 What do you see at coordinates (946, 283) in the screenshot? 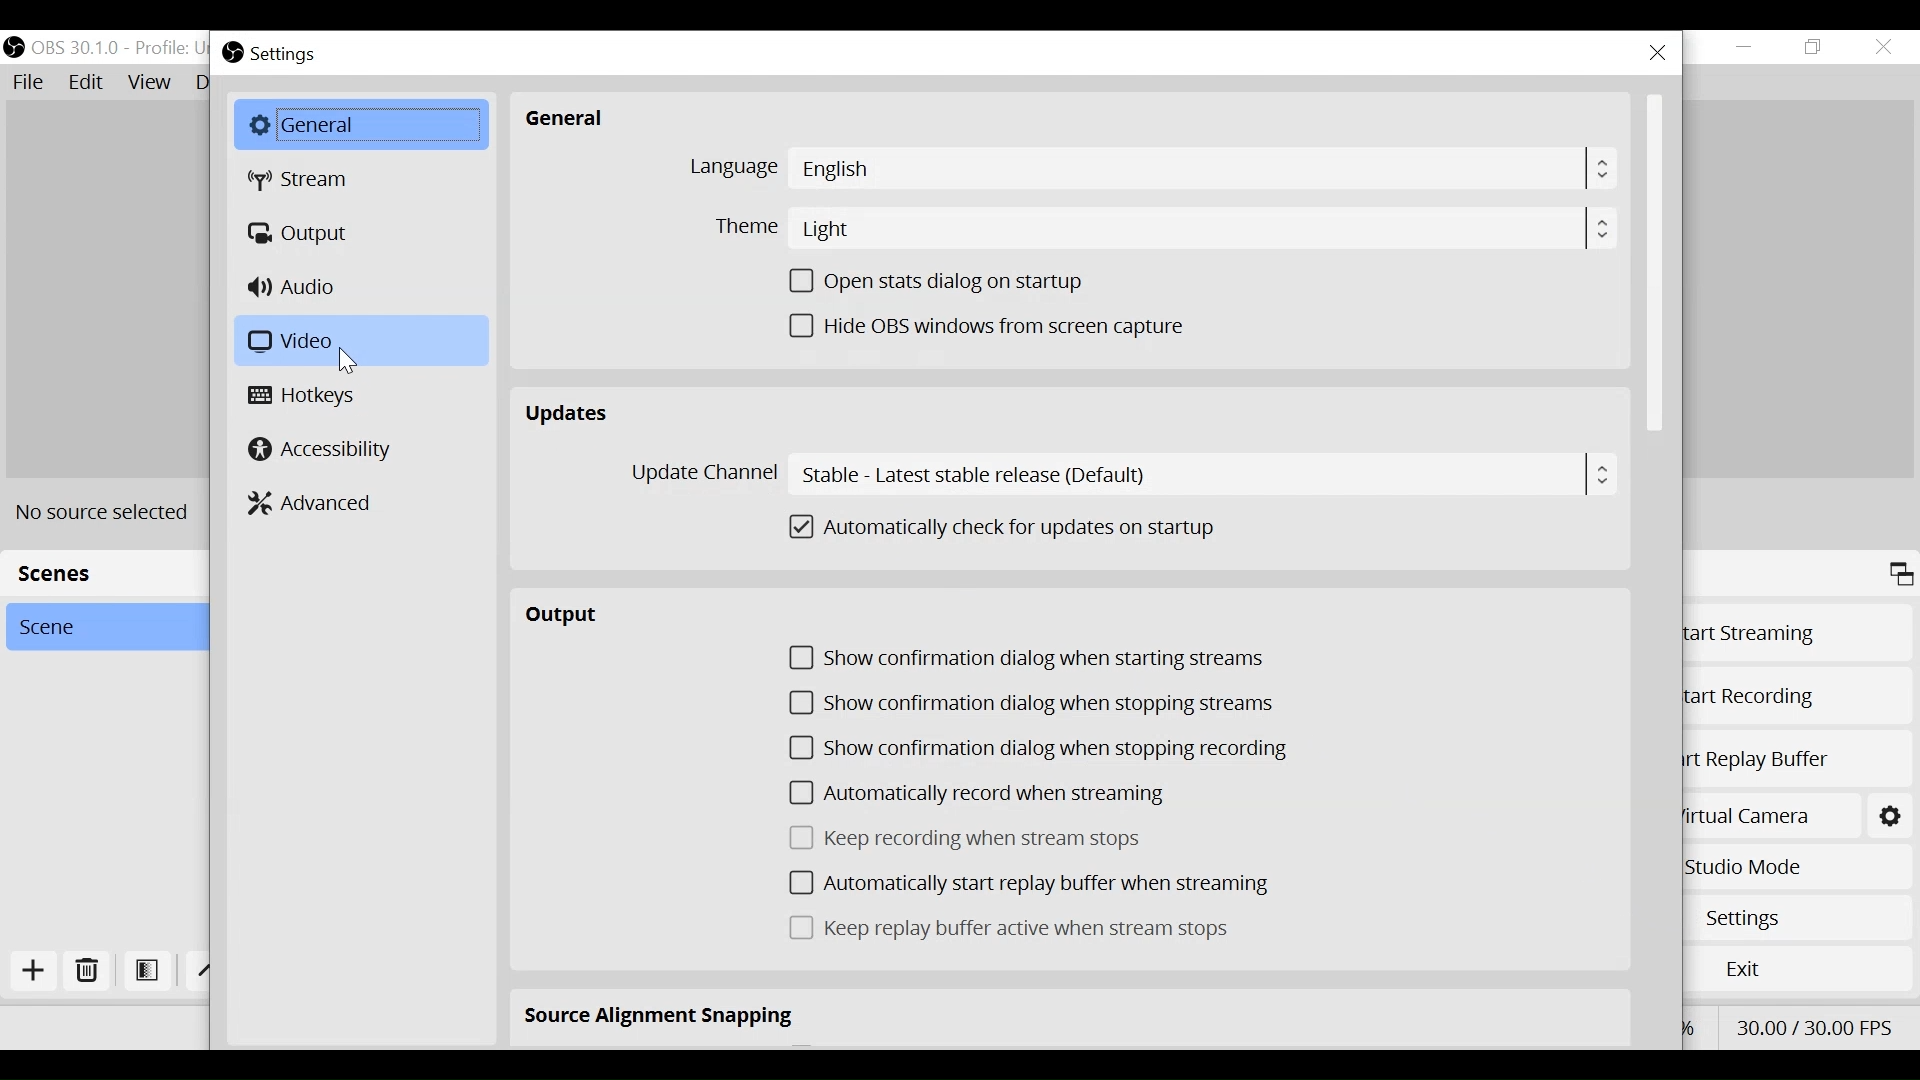
I see `(un)check Open Stats dialogue on startup` at bounding box center [946, 283].